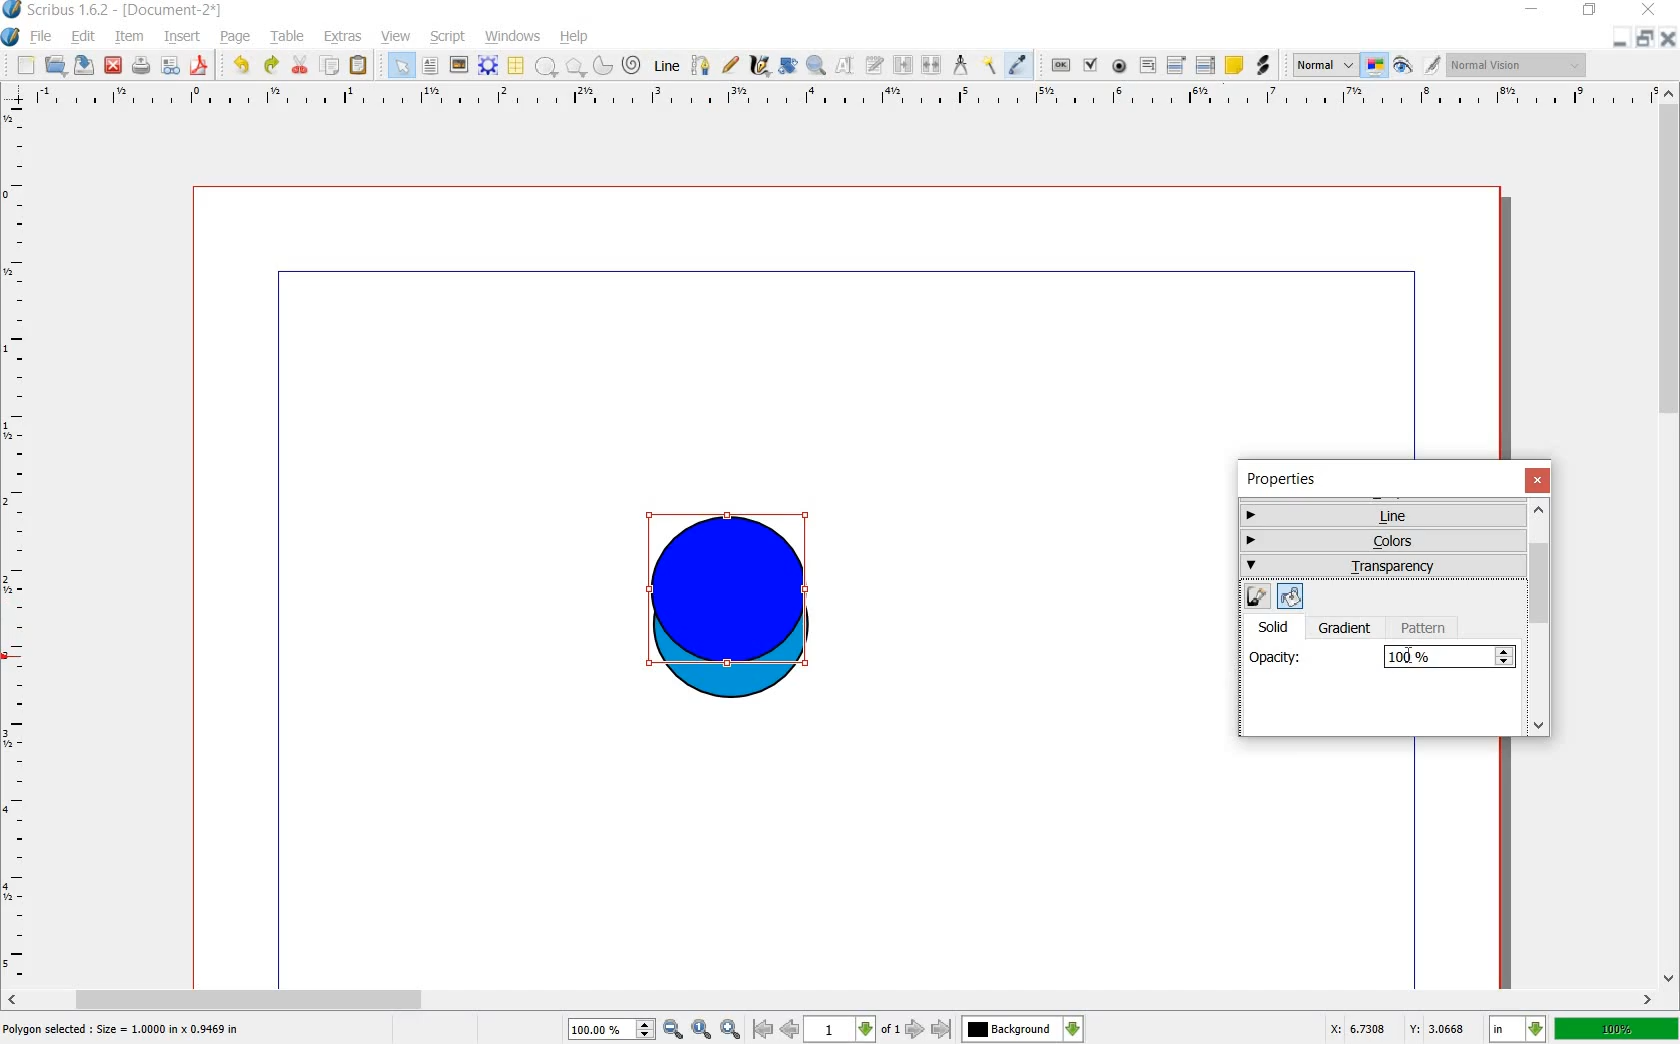  Describe the element at coordinates (458, 65) in the screenshot. I see `image frame` at that location.